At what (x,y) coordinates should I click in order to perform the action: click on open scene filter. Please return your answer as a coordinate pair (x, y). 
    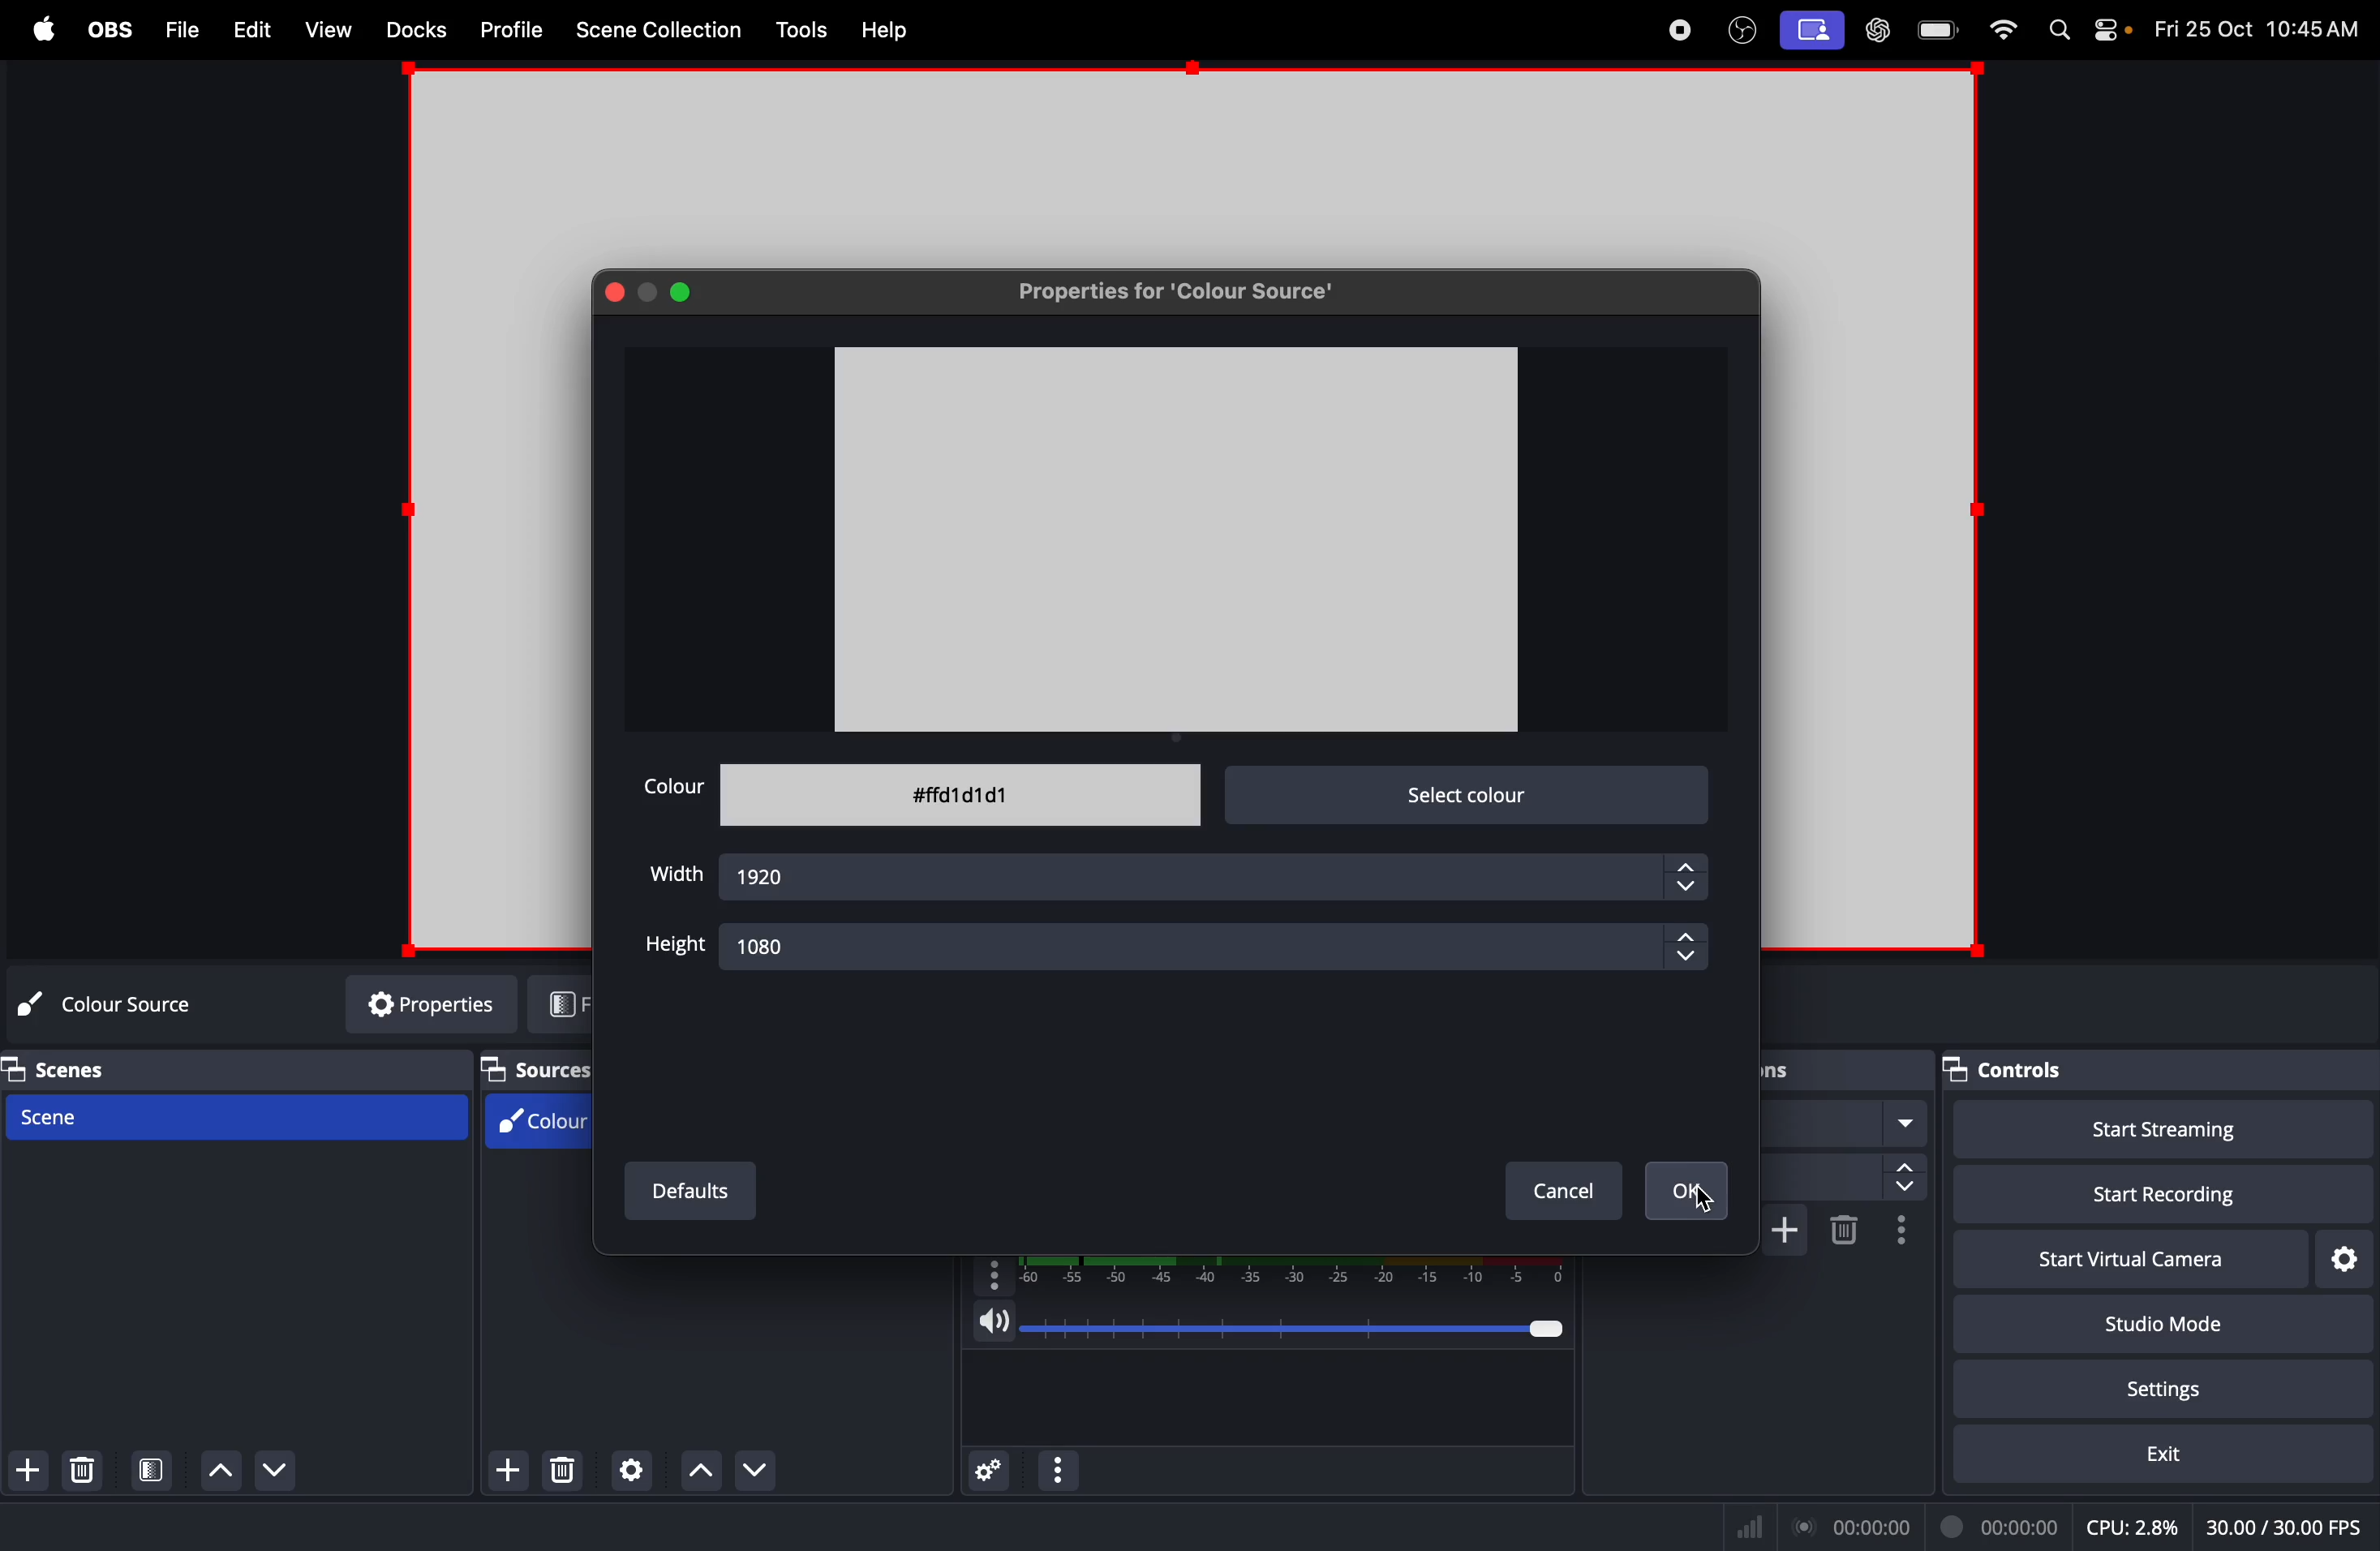
    Looking at the image, I should click on (155, 1469).